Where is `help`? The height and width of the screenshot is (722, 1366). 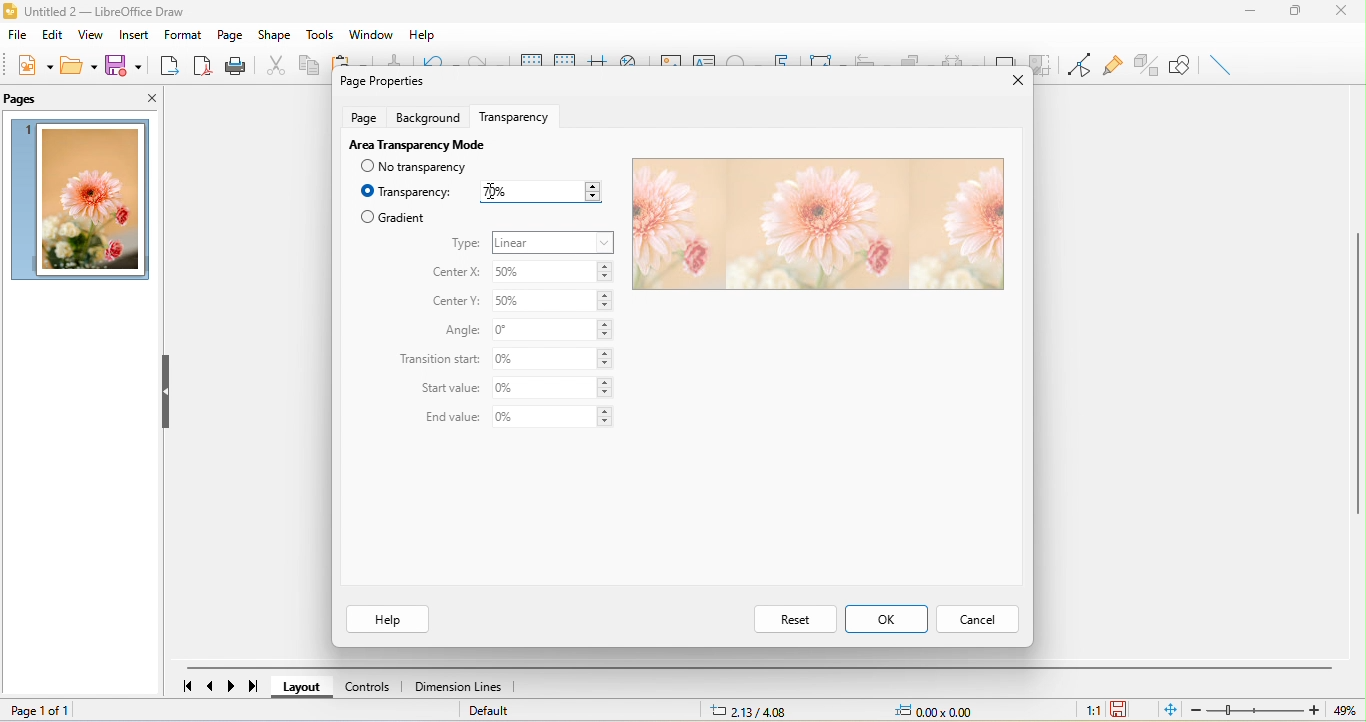 help is located at coordinates (425, 31).